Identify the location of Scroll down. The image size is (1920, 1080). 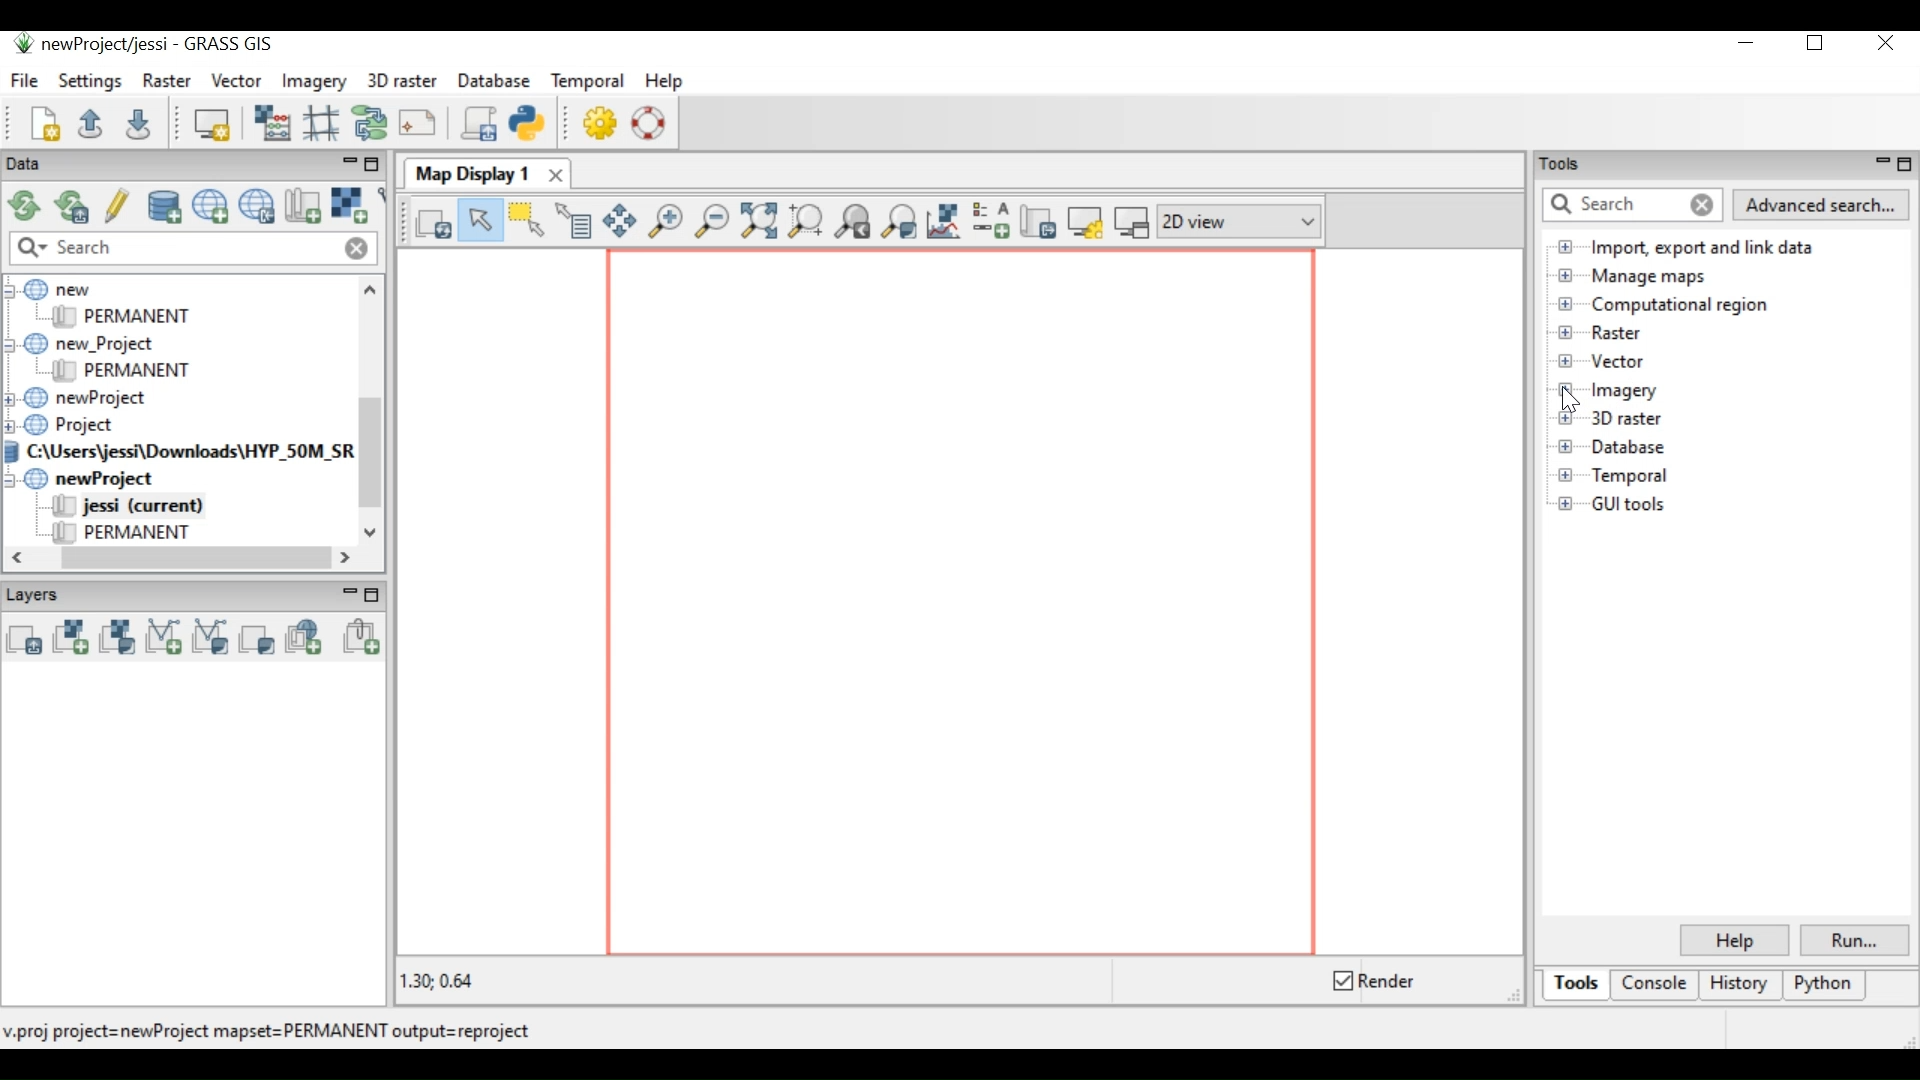
(371, 530).